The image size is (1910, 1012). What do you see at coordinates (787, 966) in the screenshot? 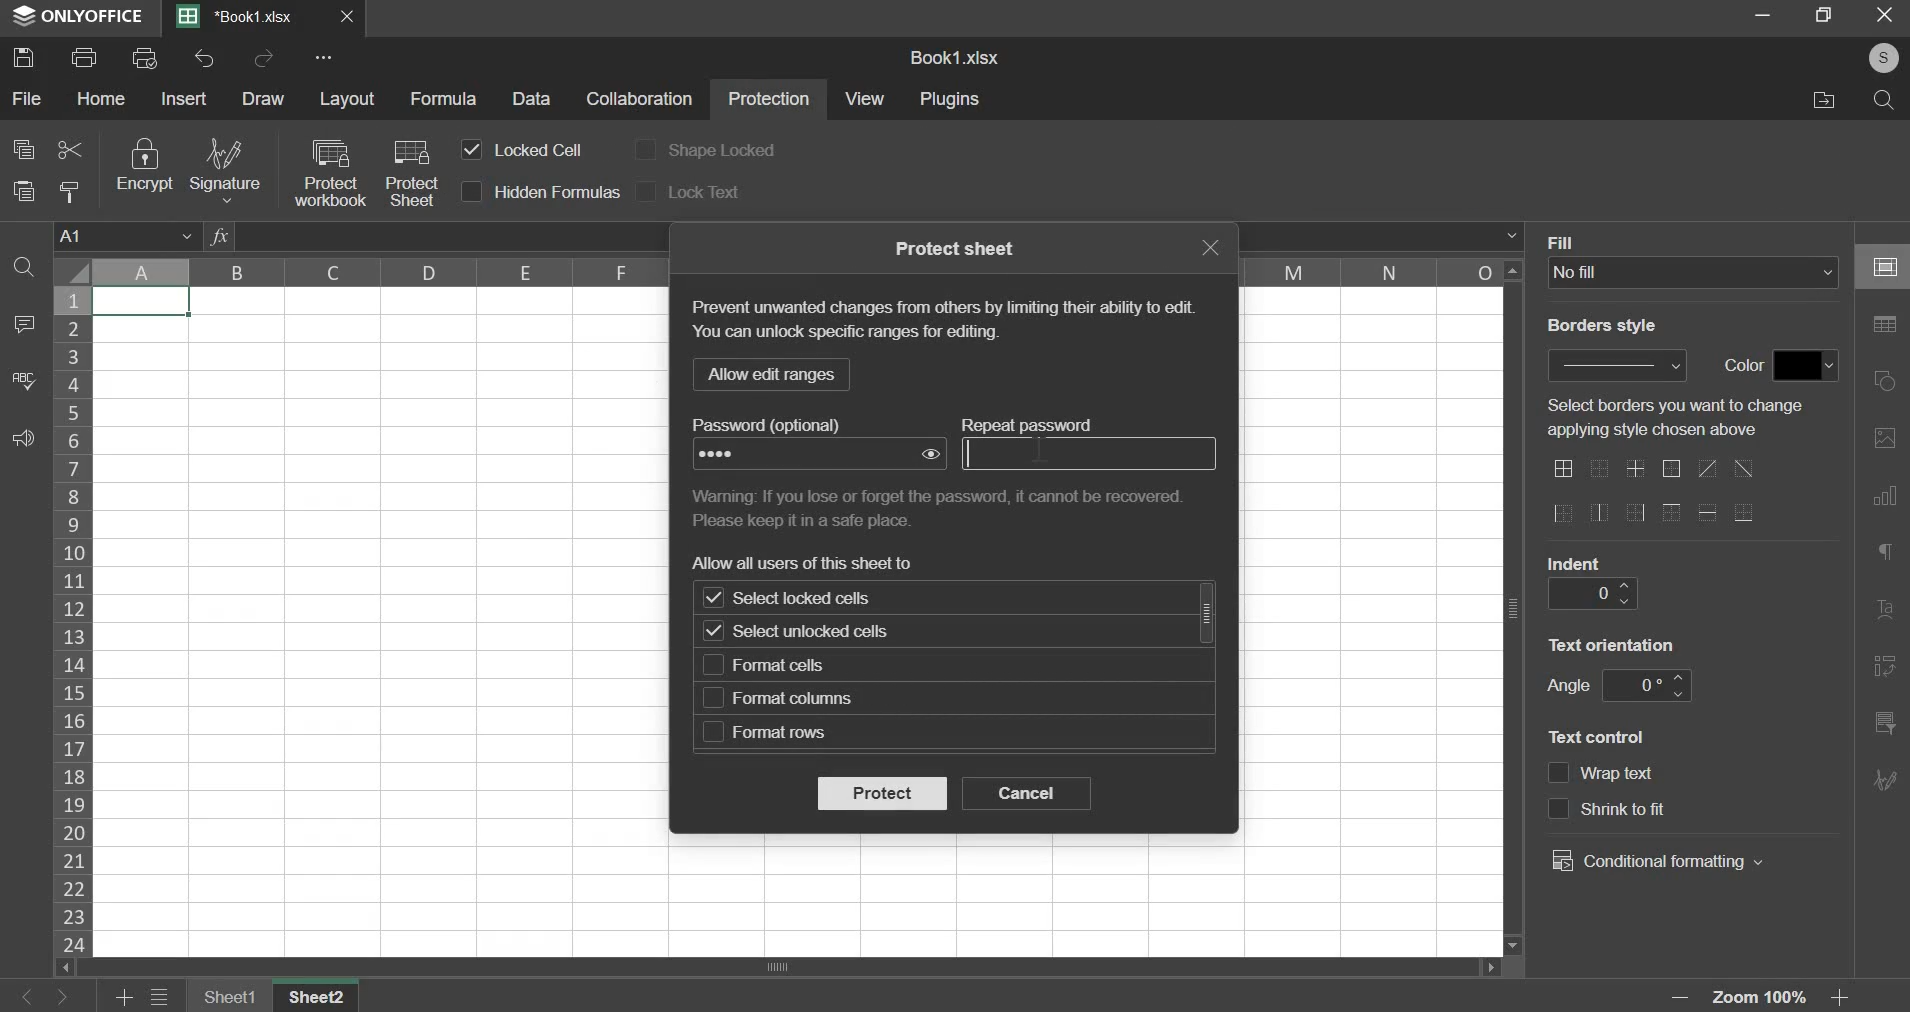
I see `scrollbar` at bounding box center [787, 966].